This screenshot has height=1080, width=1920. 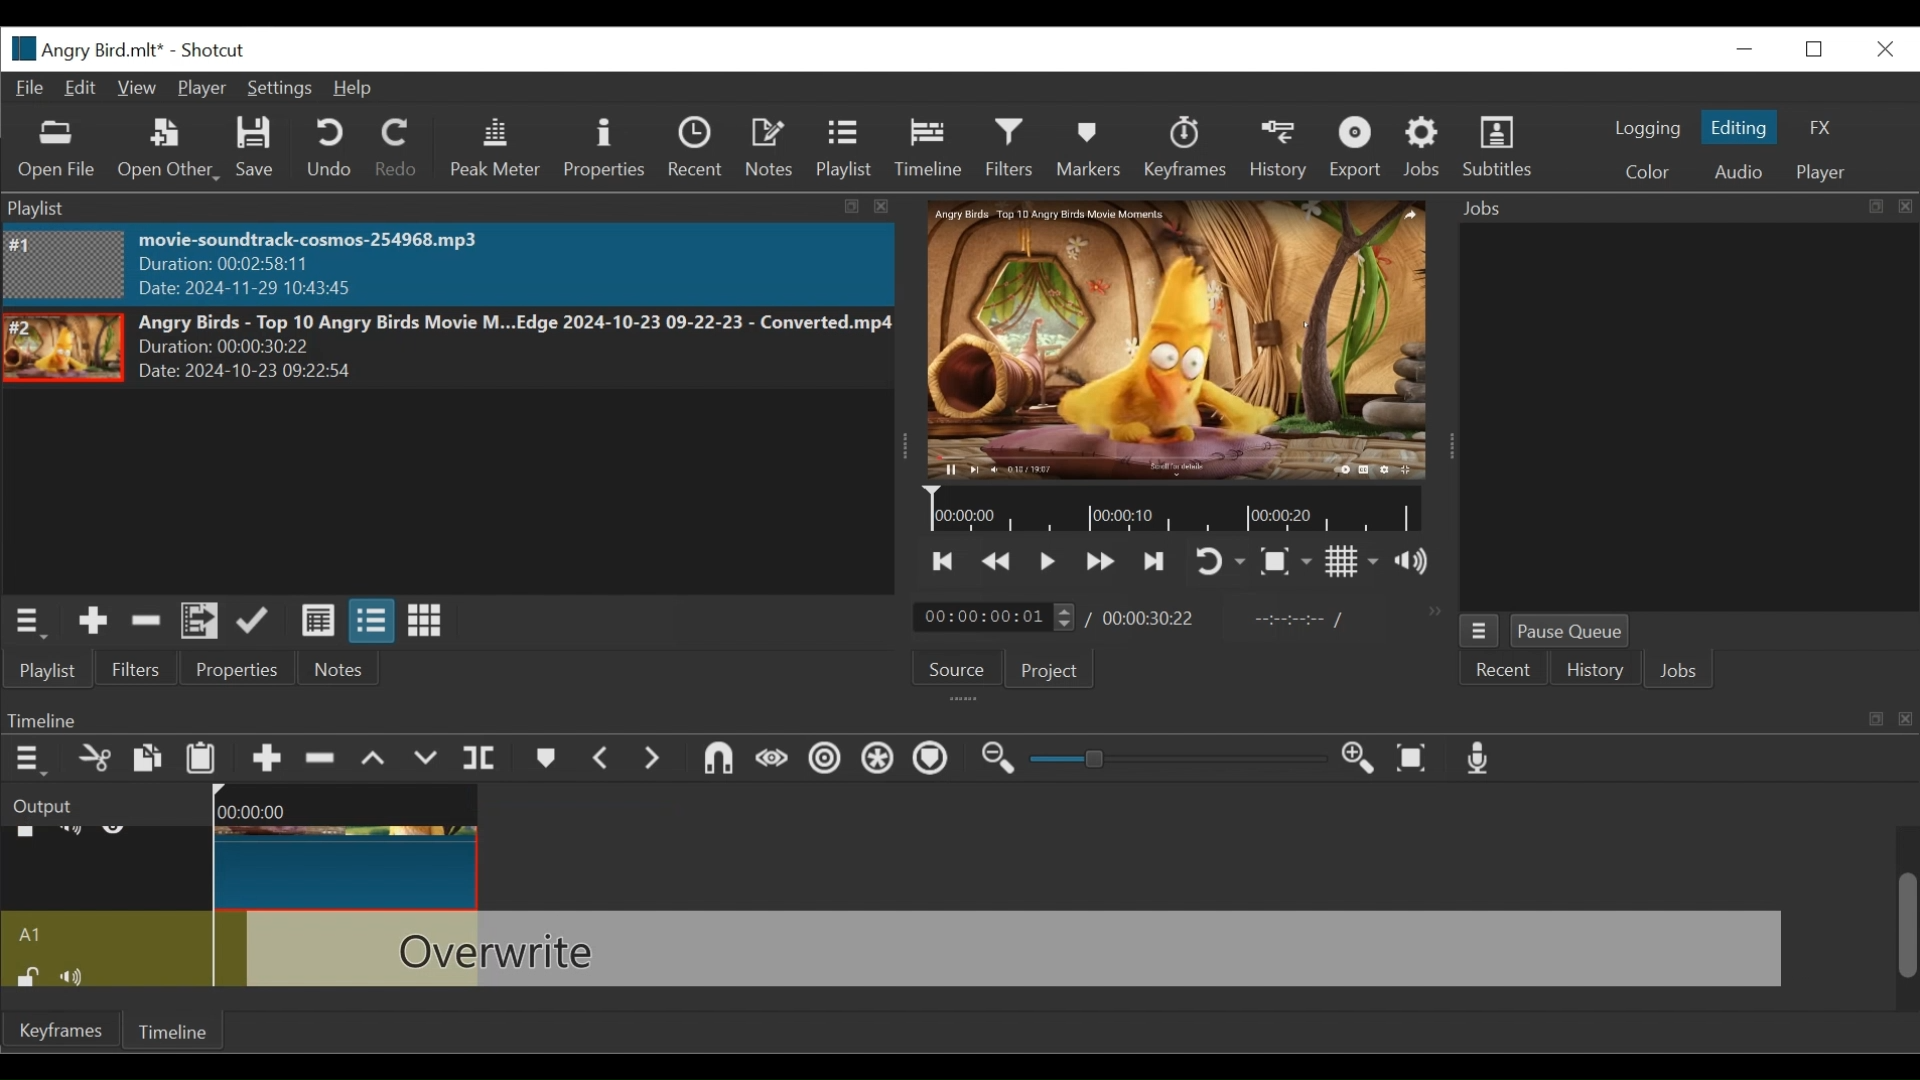 I want to click on 00:00:00(Timeline), so click(x=352, y=804).